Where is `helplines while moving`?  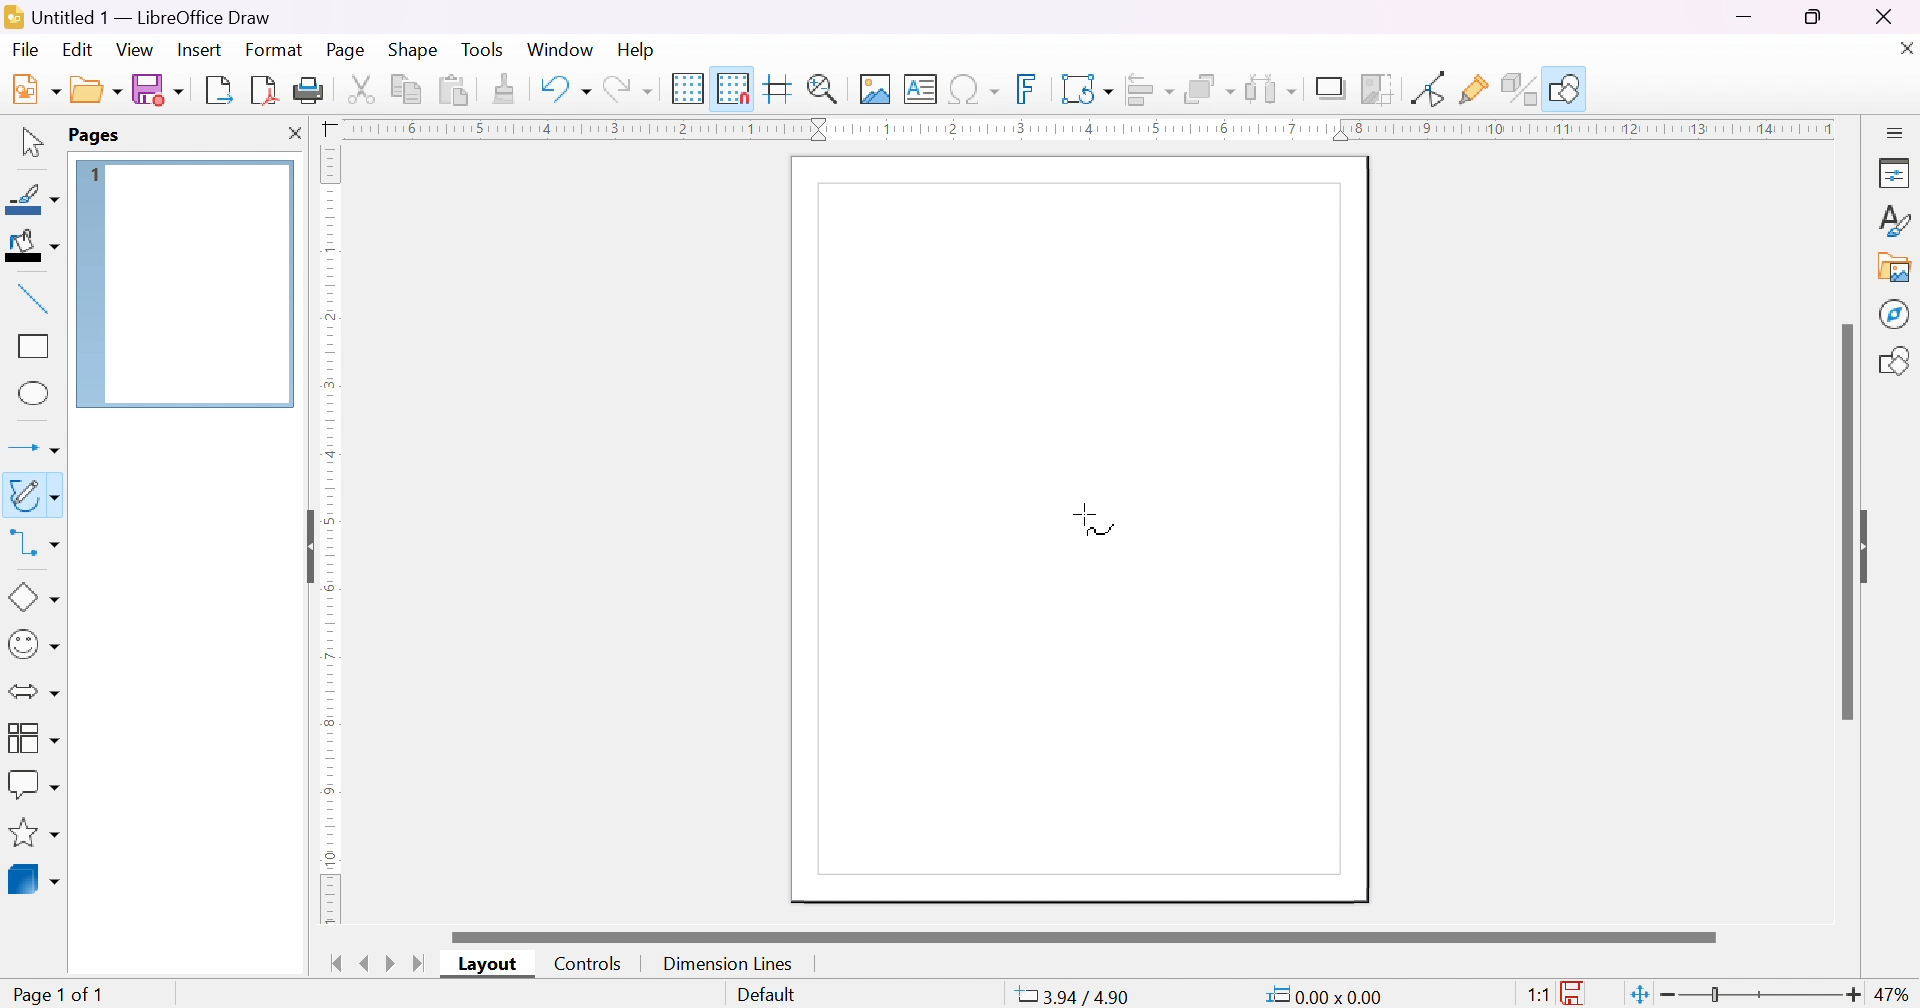 helplines while moving is located at coordinates (775, 88).